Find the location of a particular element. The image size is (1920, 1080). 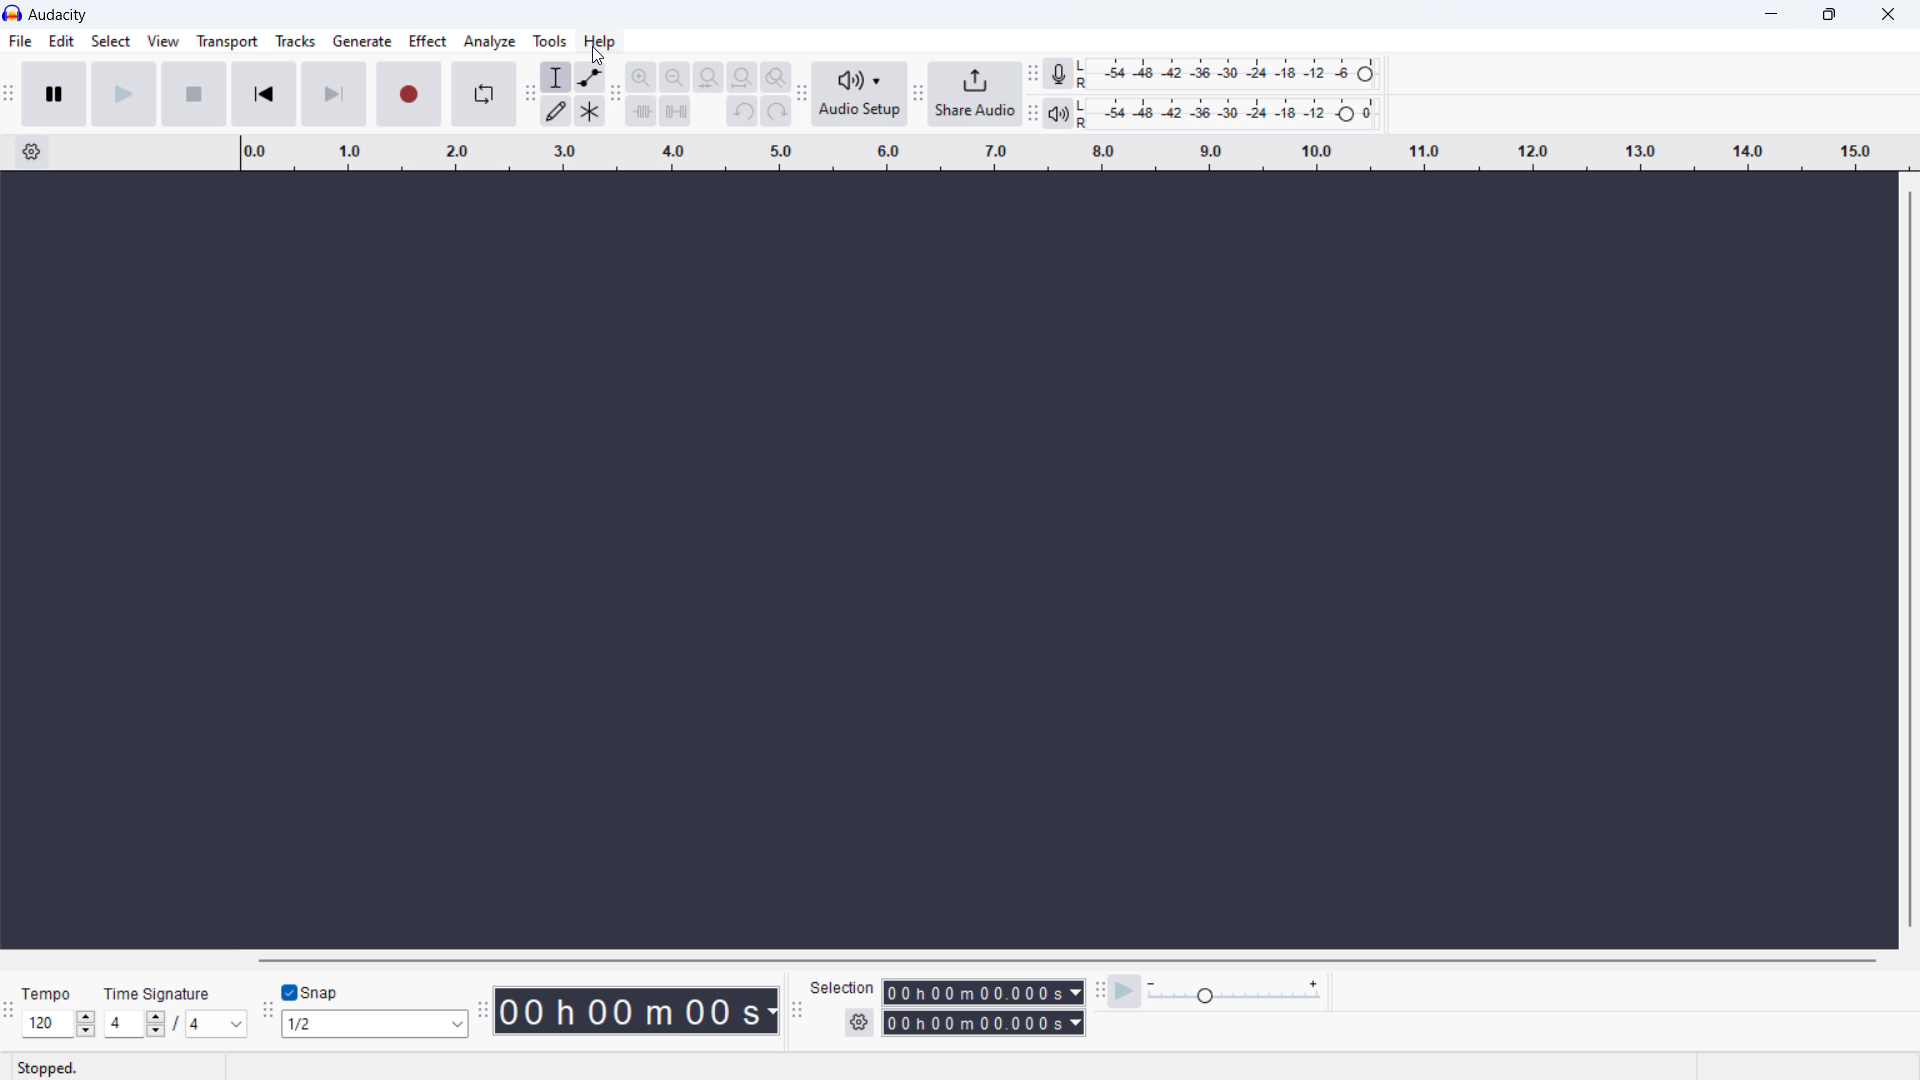

audio setup toolbar is located at coordinates (803, 95).